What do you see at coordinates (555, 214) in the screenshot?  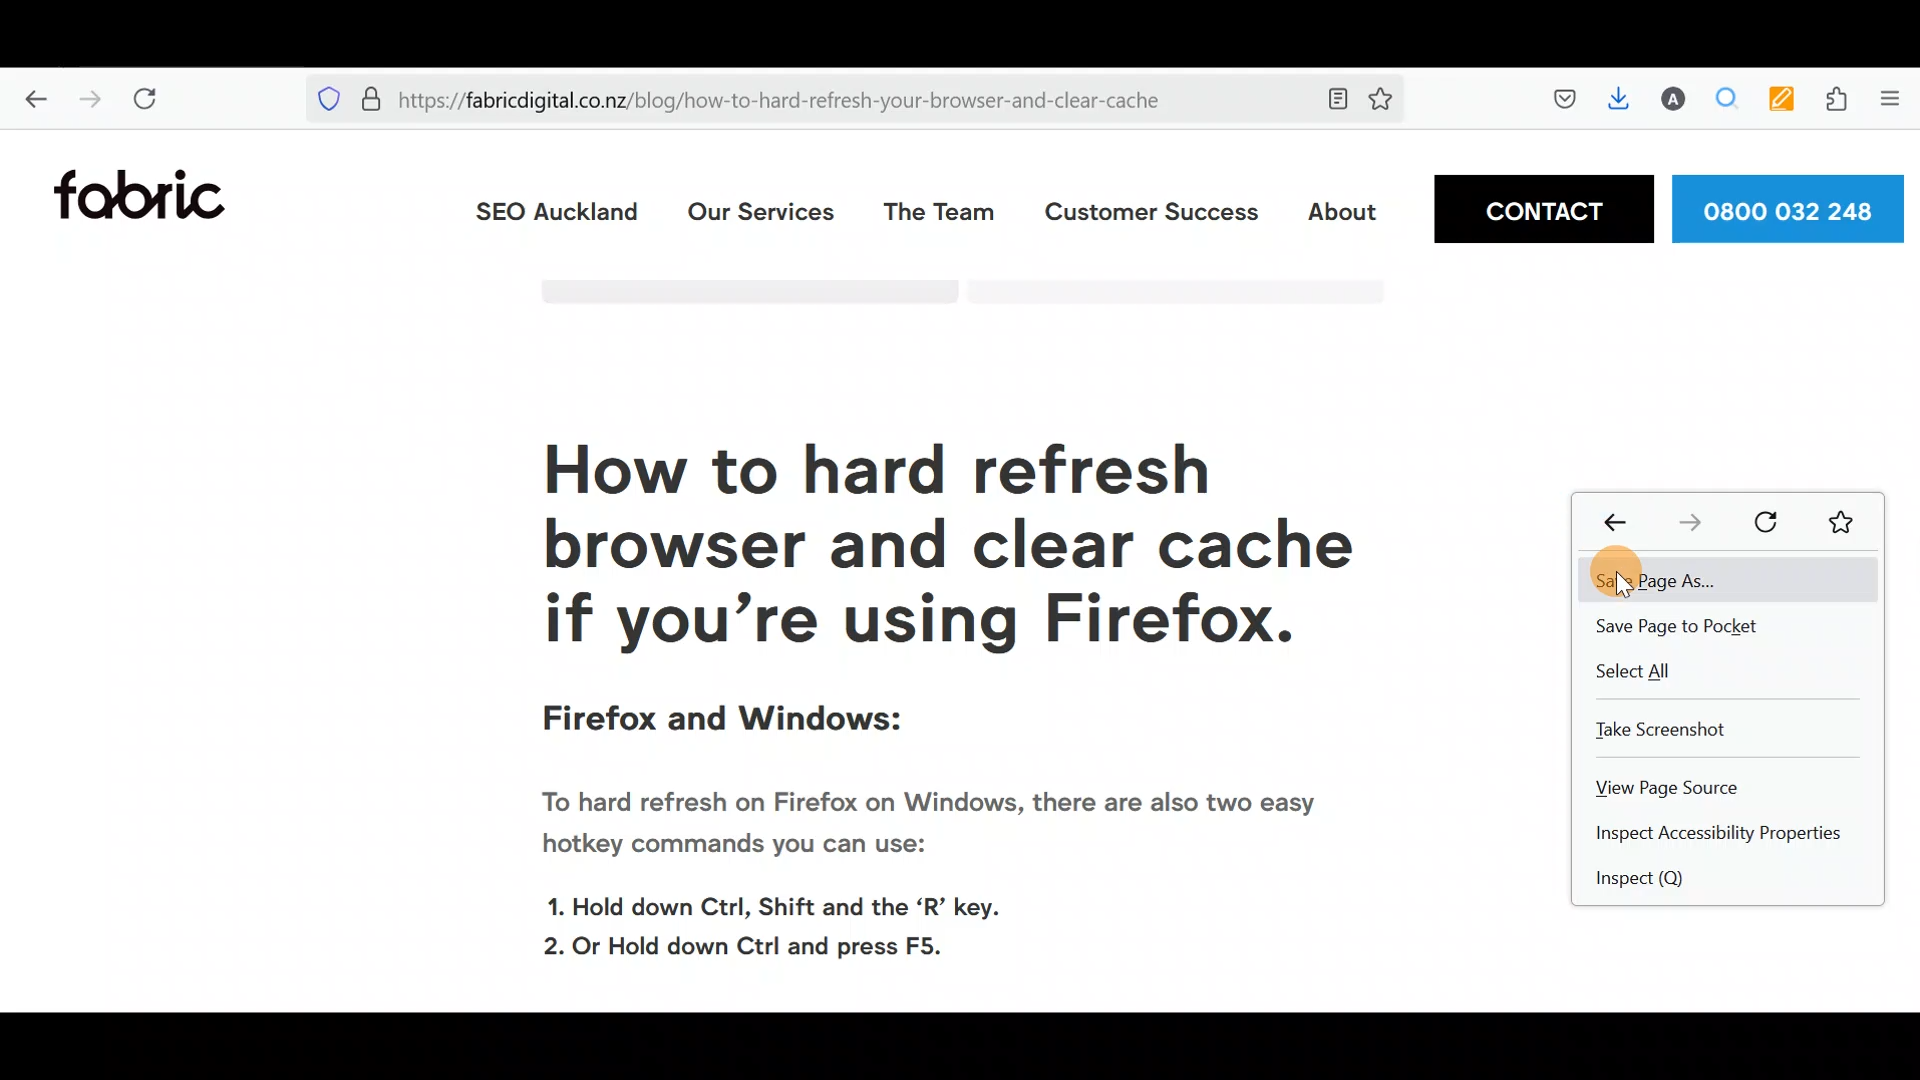 I see `SEO Auckland` at bounding box center [555, 214].